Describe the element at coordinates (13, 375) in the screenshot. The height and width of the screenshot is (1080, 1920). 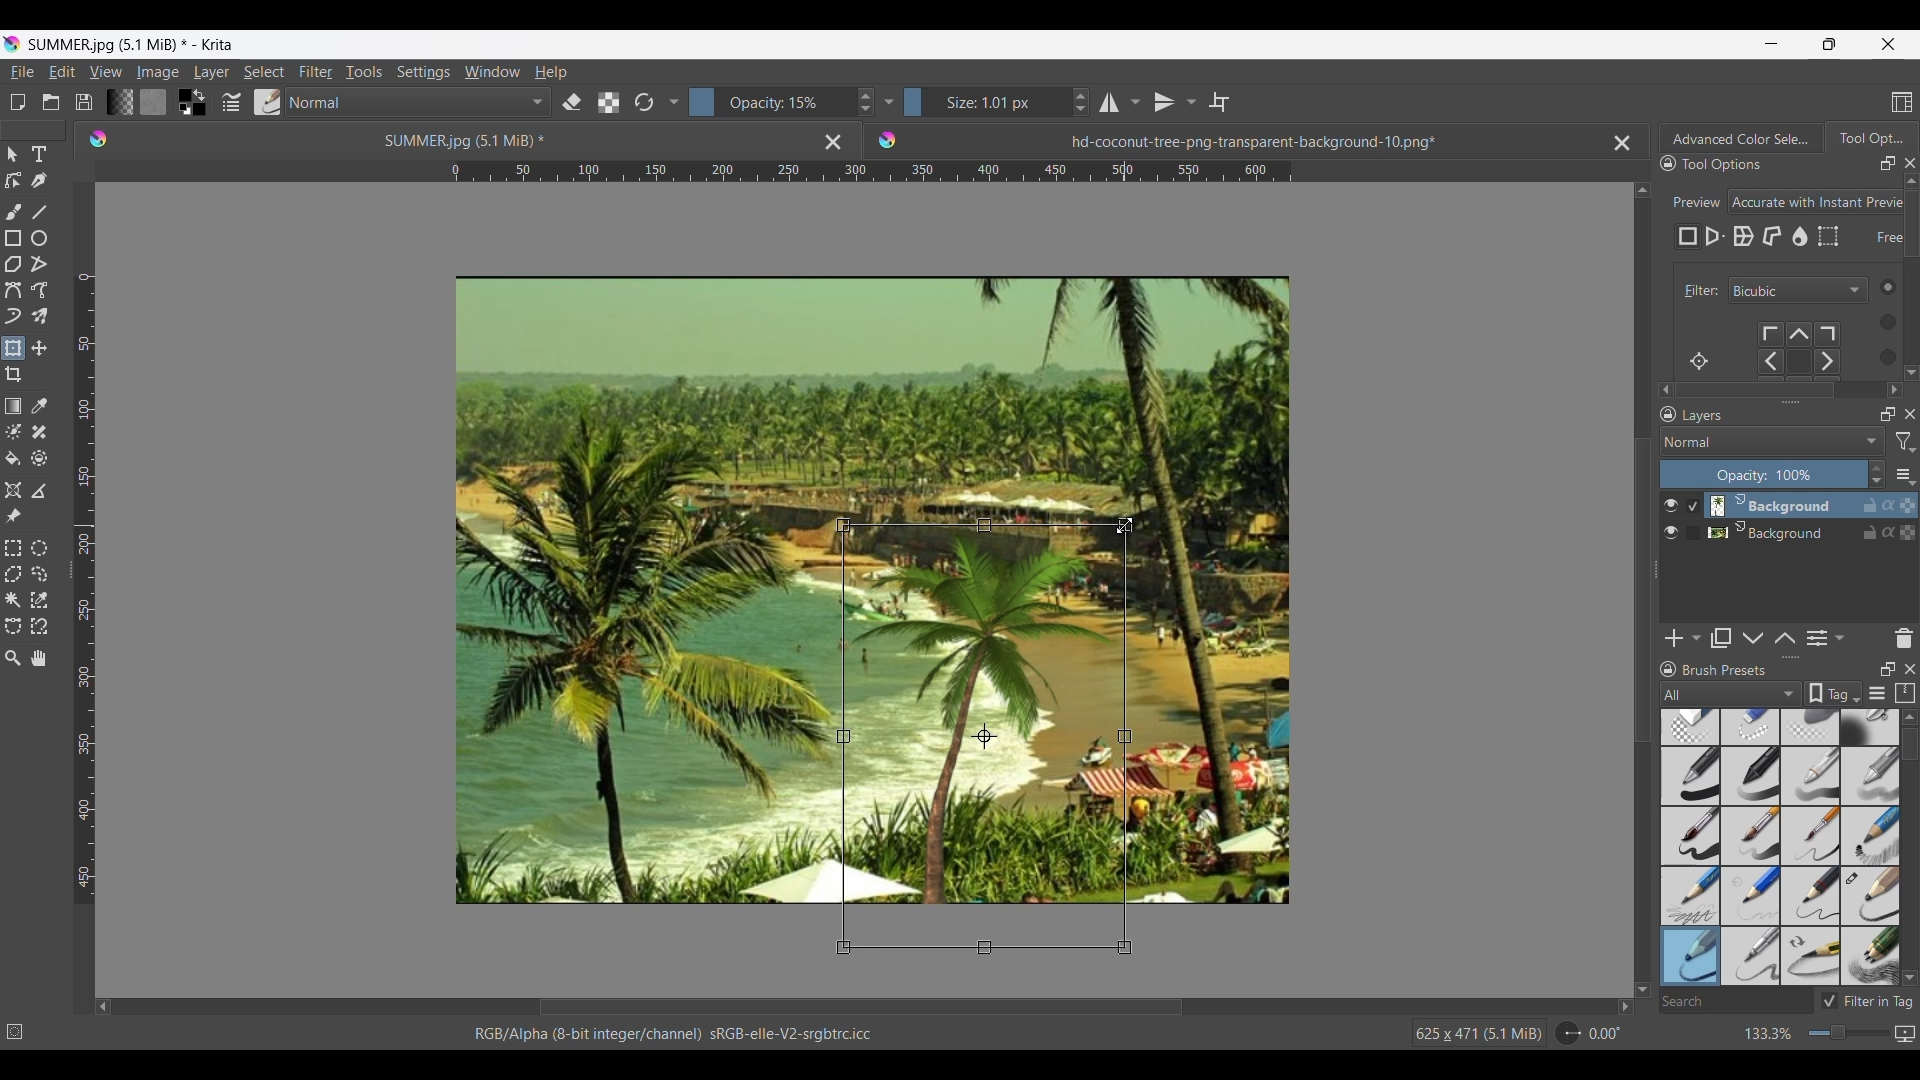
I see `Crop tool` at that location.